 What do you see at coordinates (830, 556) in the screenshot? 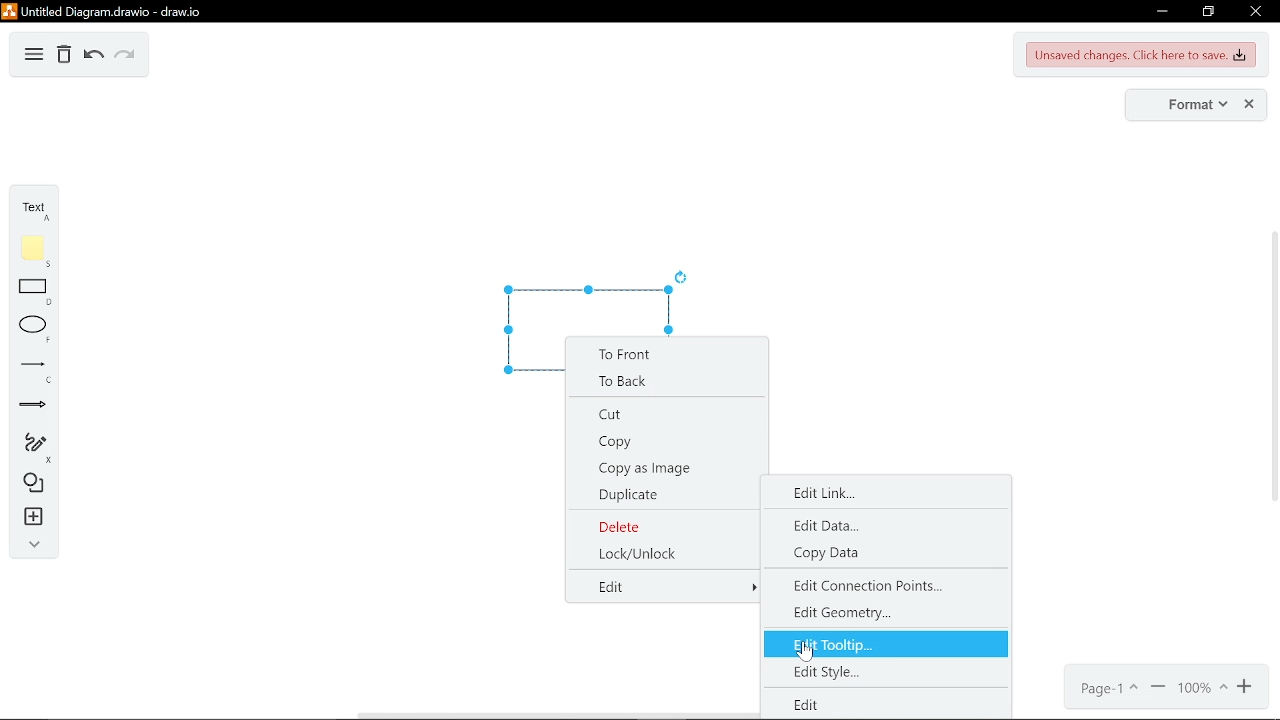
I see `copy data` at bounding box center [830, 556].